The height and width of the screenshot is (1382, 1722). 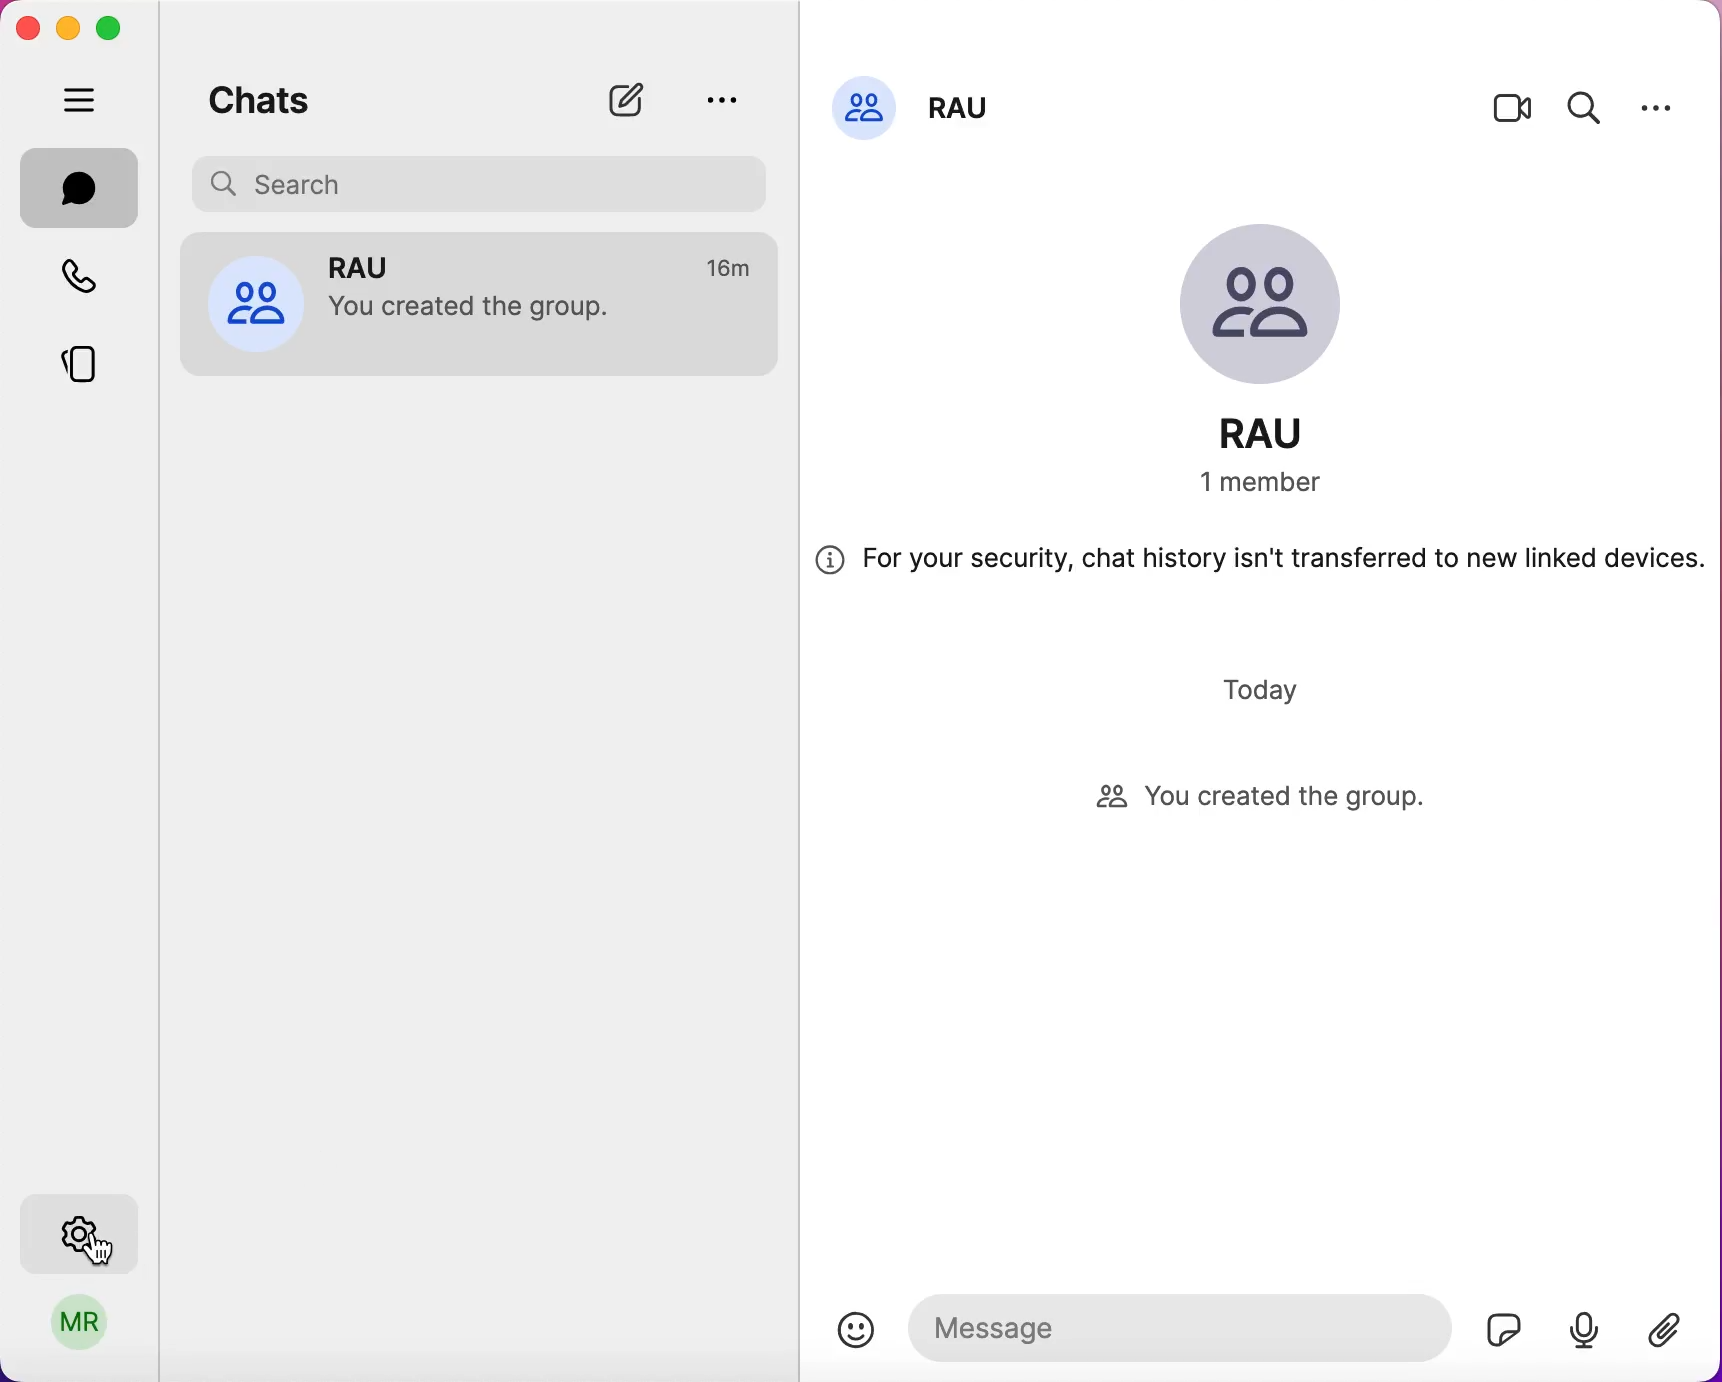 What do you see at coordinates (376, 265) in the screenshot?
I see `group ` at bounding box center [376, 265].